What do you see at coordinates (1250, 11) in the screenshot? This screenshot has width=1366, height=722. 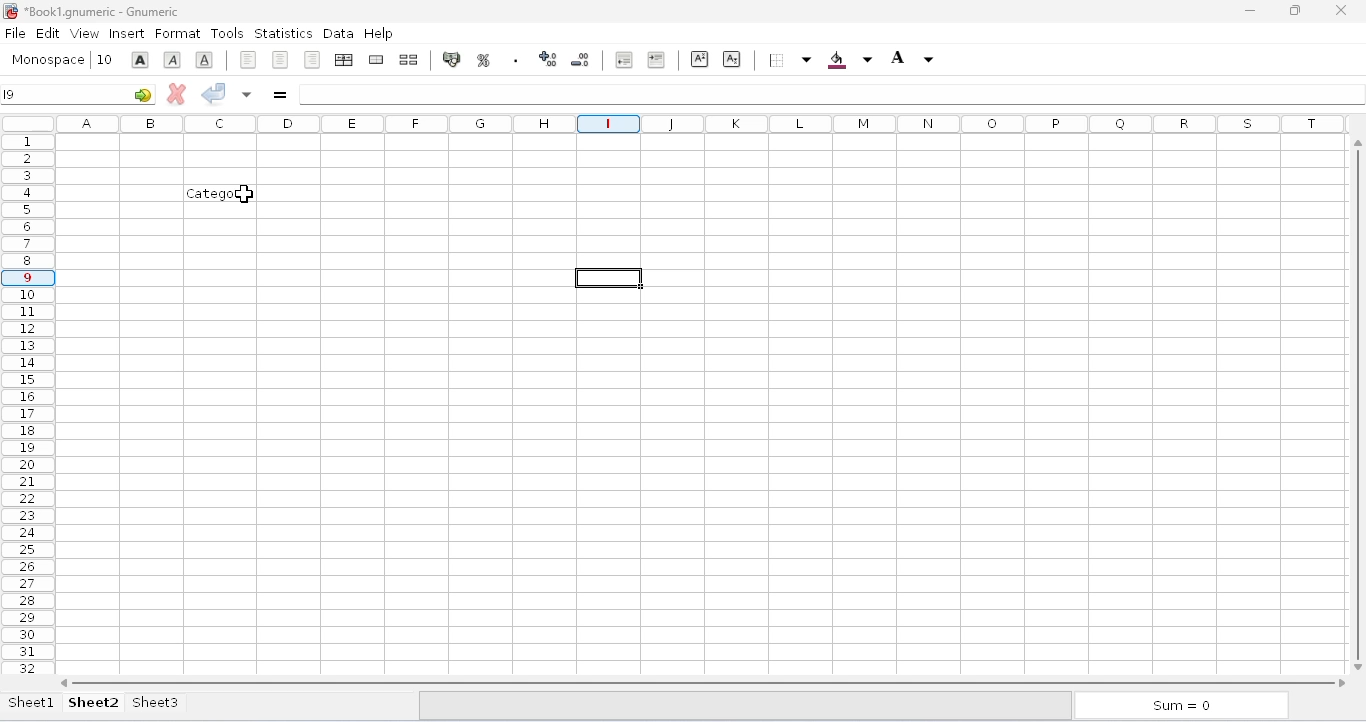 I see `minimize` at bounding box center [1250, 11].